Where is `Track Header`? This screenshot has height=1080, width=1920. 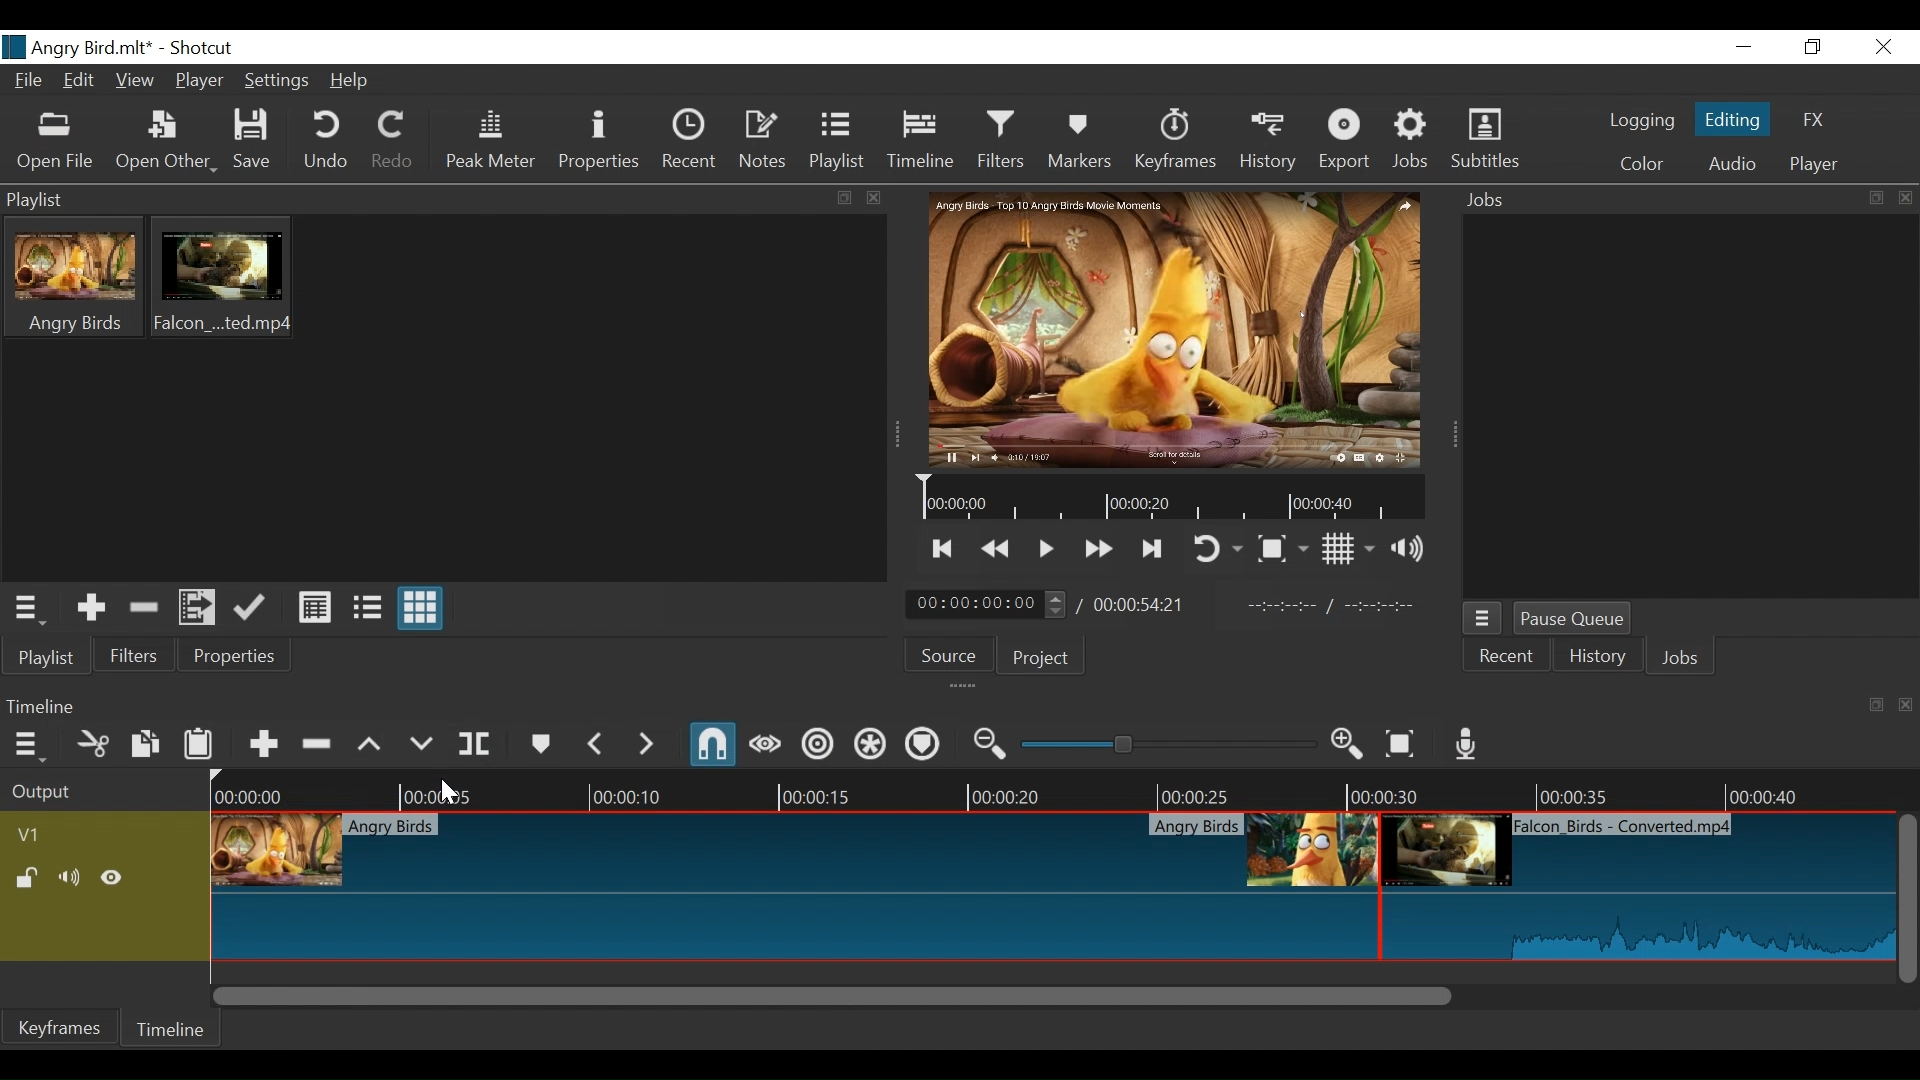
Track Header is located at coordinates (37, 836).